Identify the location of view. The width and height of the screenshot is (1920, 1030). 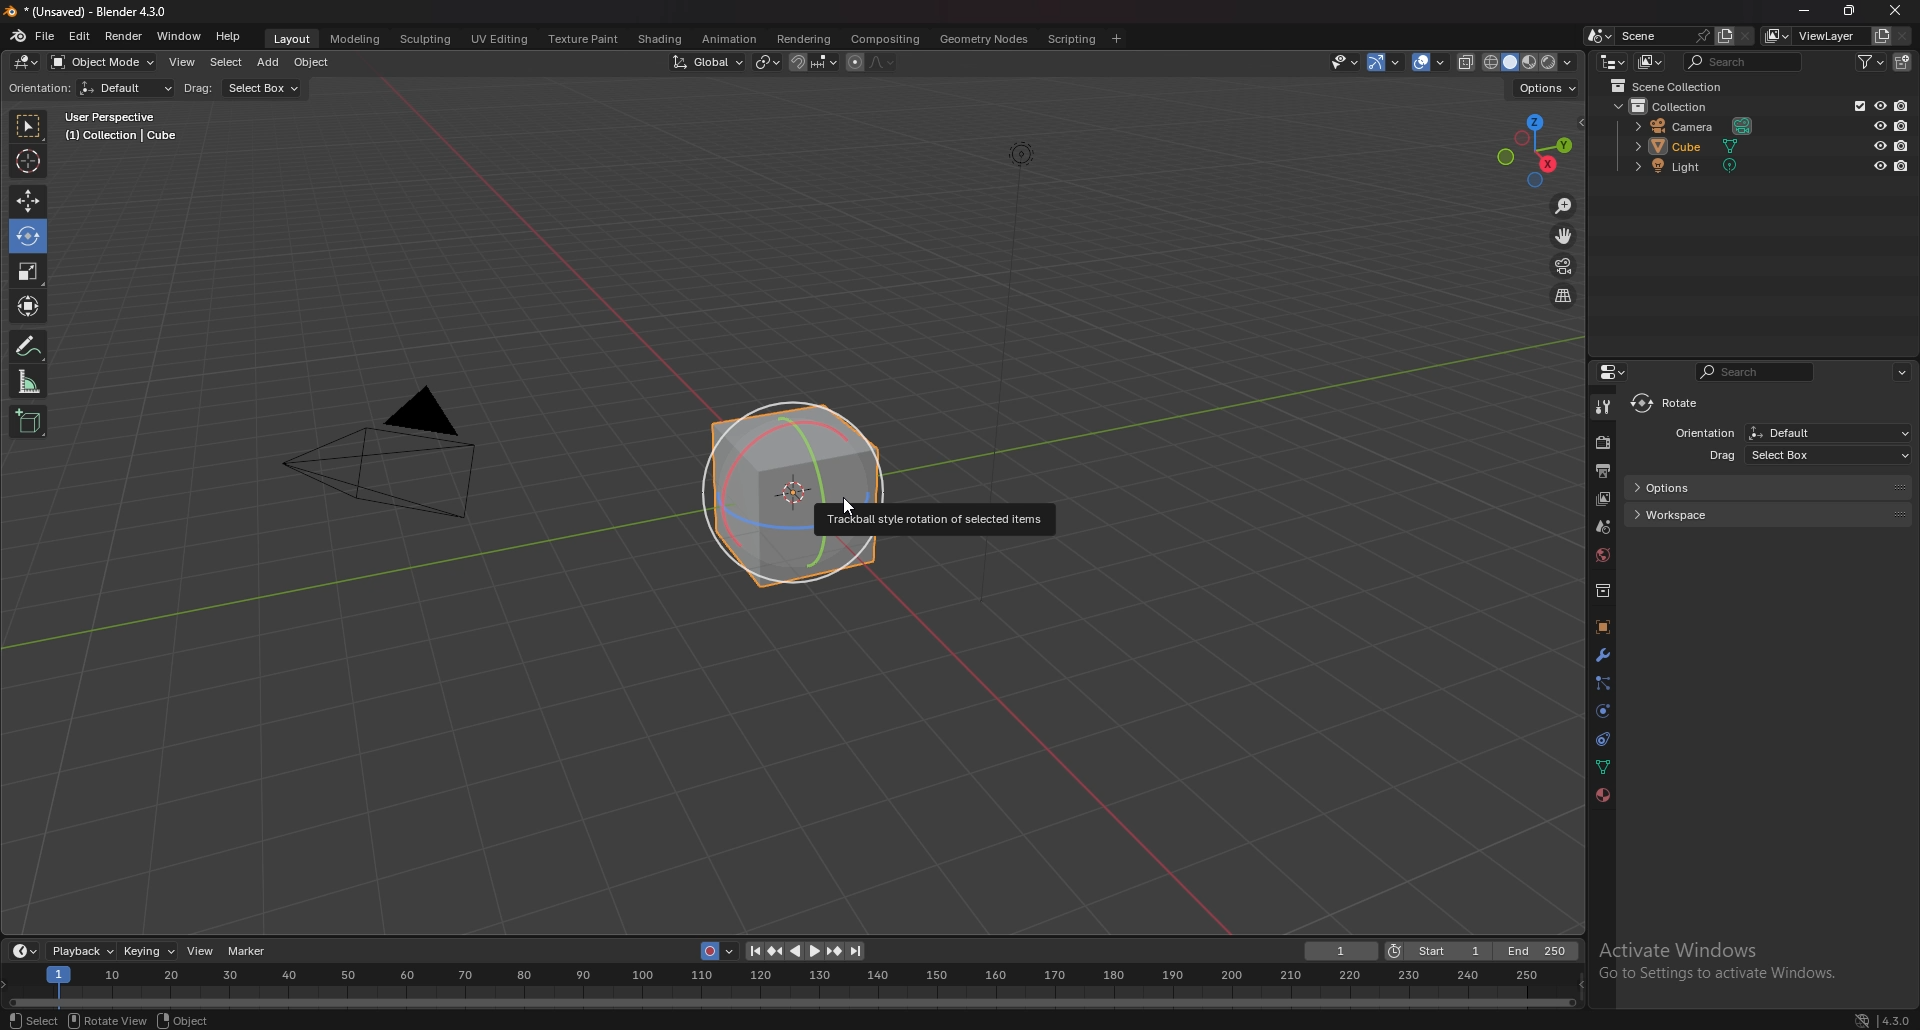
(201, 951).